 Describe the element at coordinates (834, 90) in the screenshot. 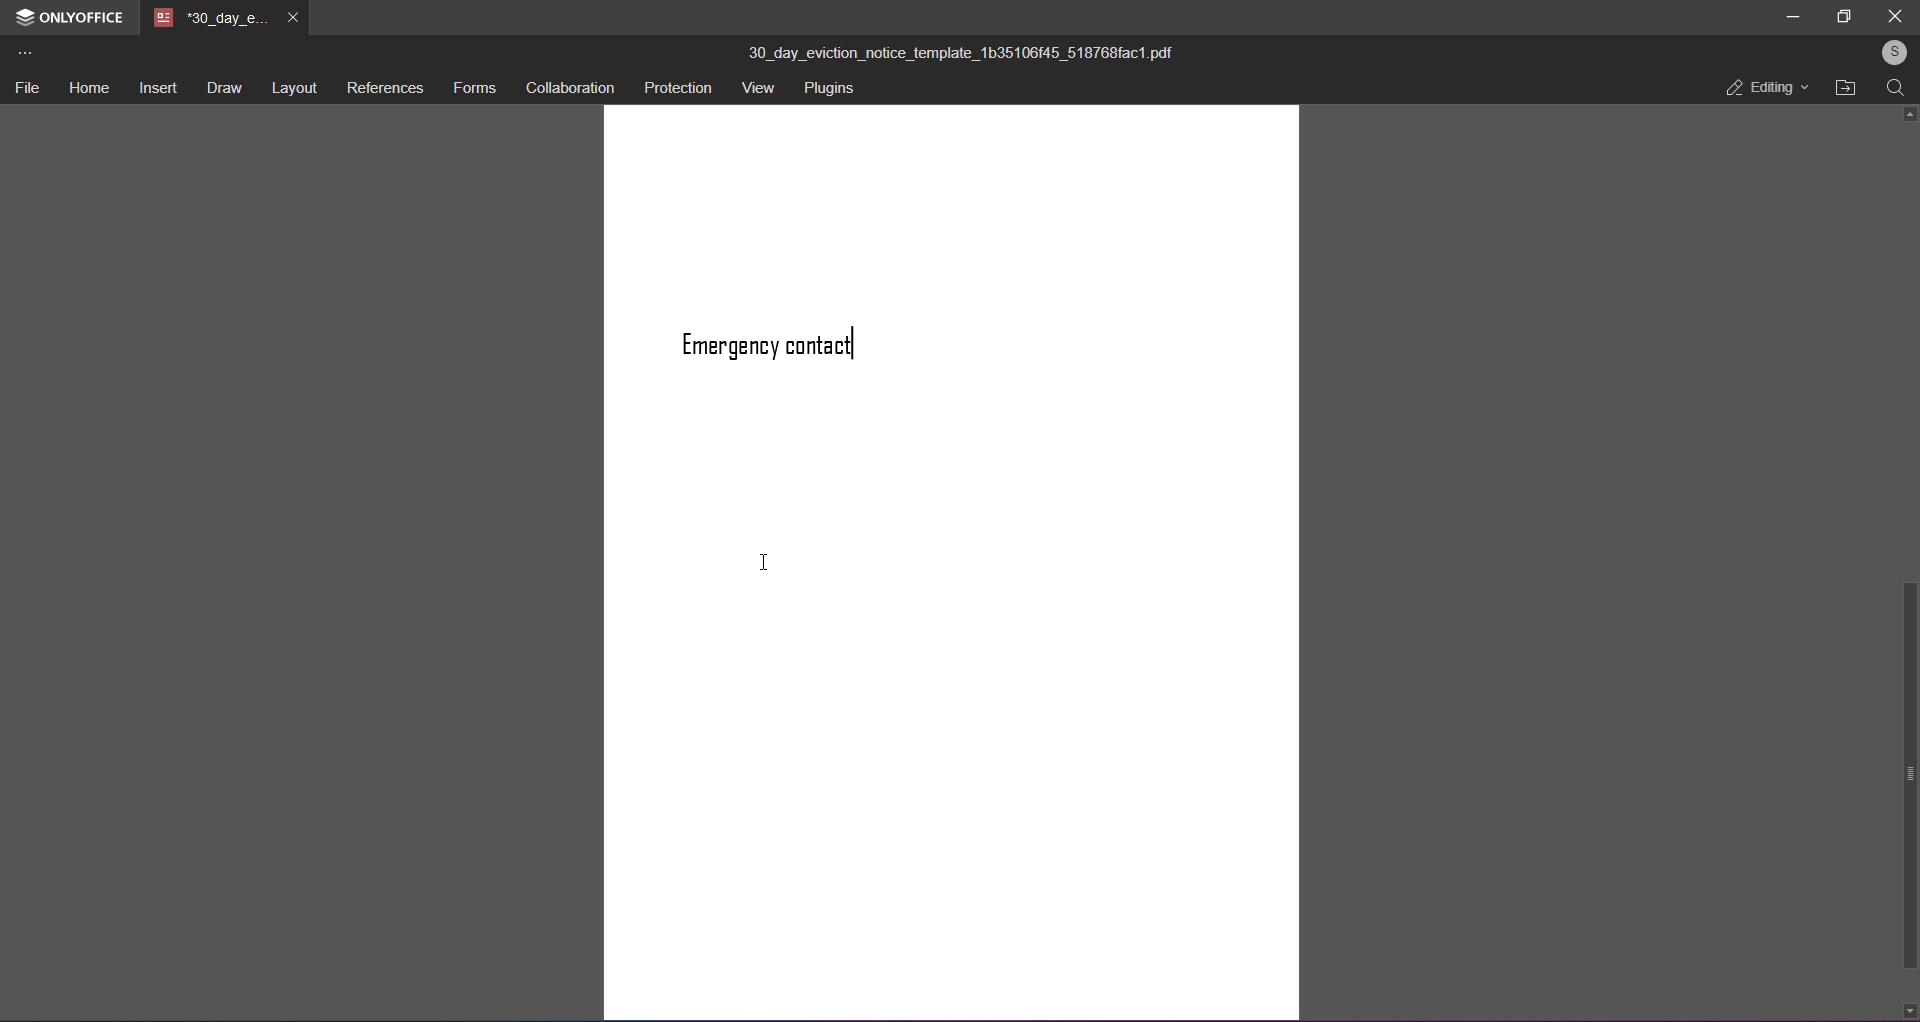

I see `plugins` at that location.